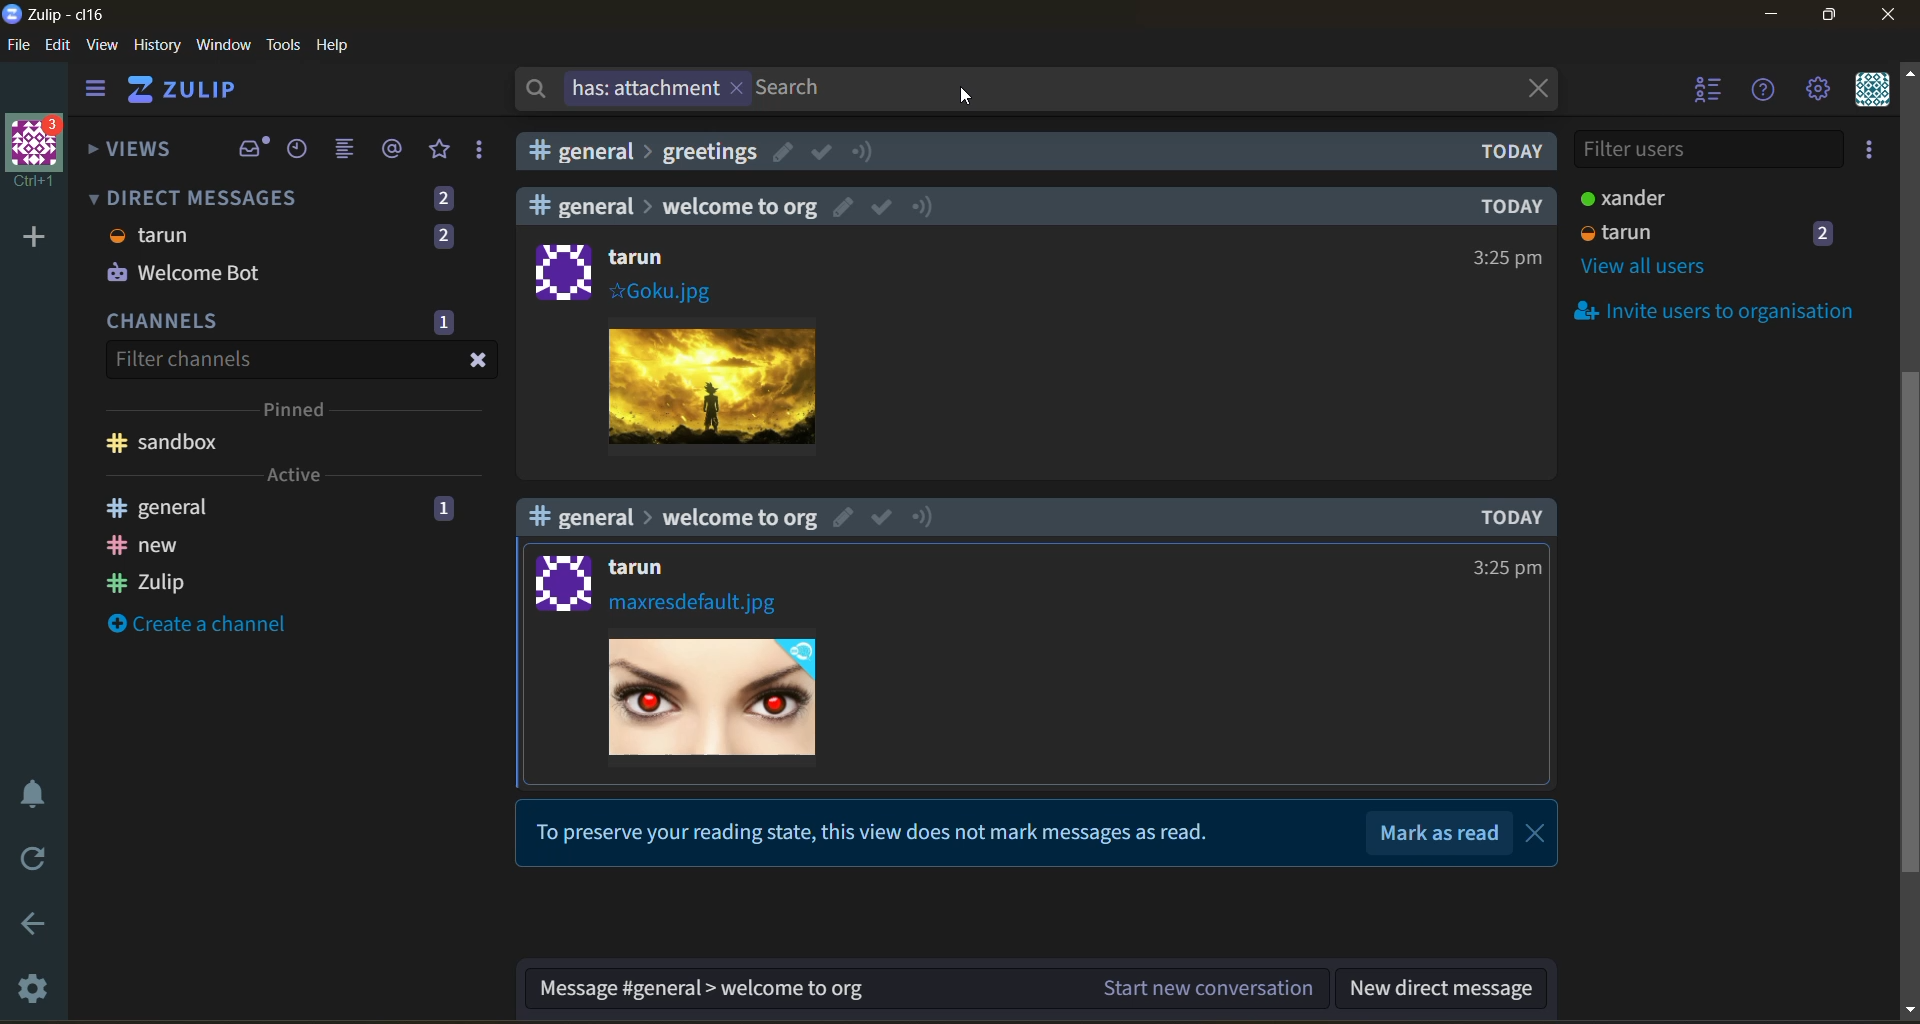  Describe the element at coordinates (1764, 92) in the screenshot. I see `help` at that location.